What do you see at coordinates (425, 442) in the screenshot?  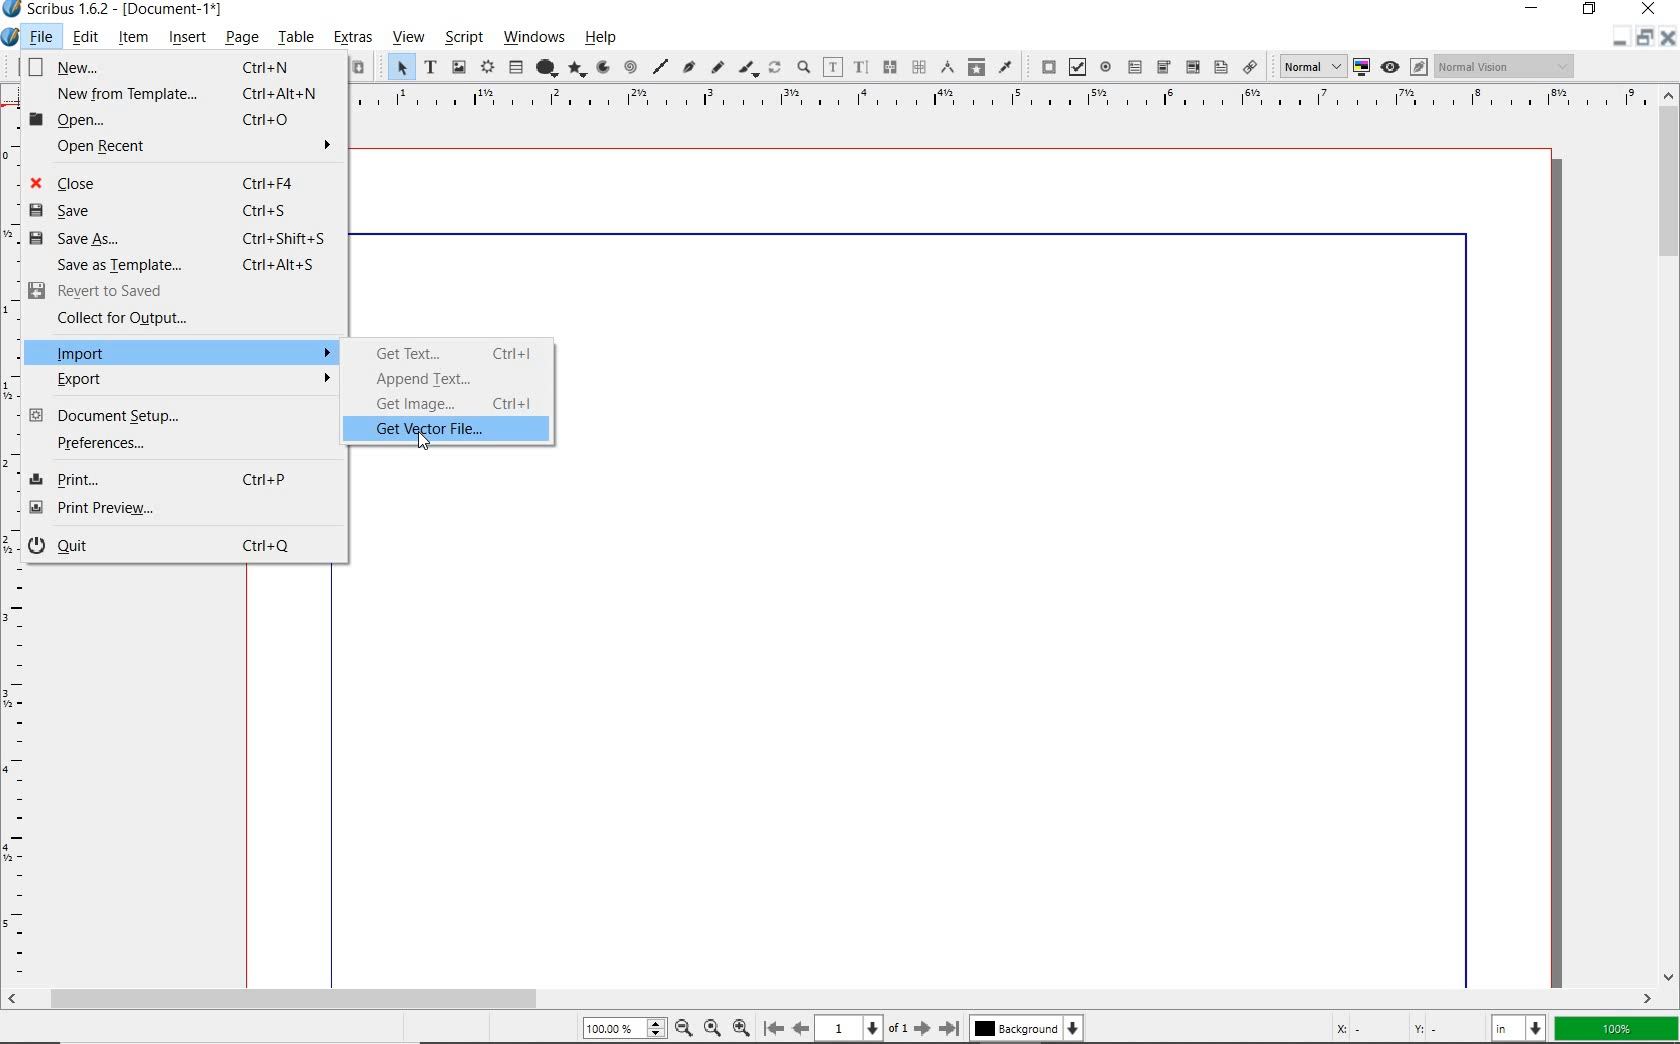 I see `Cursor Position` at bounding box center [425, 442].